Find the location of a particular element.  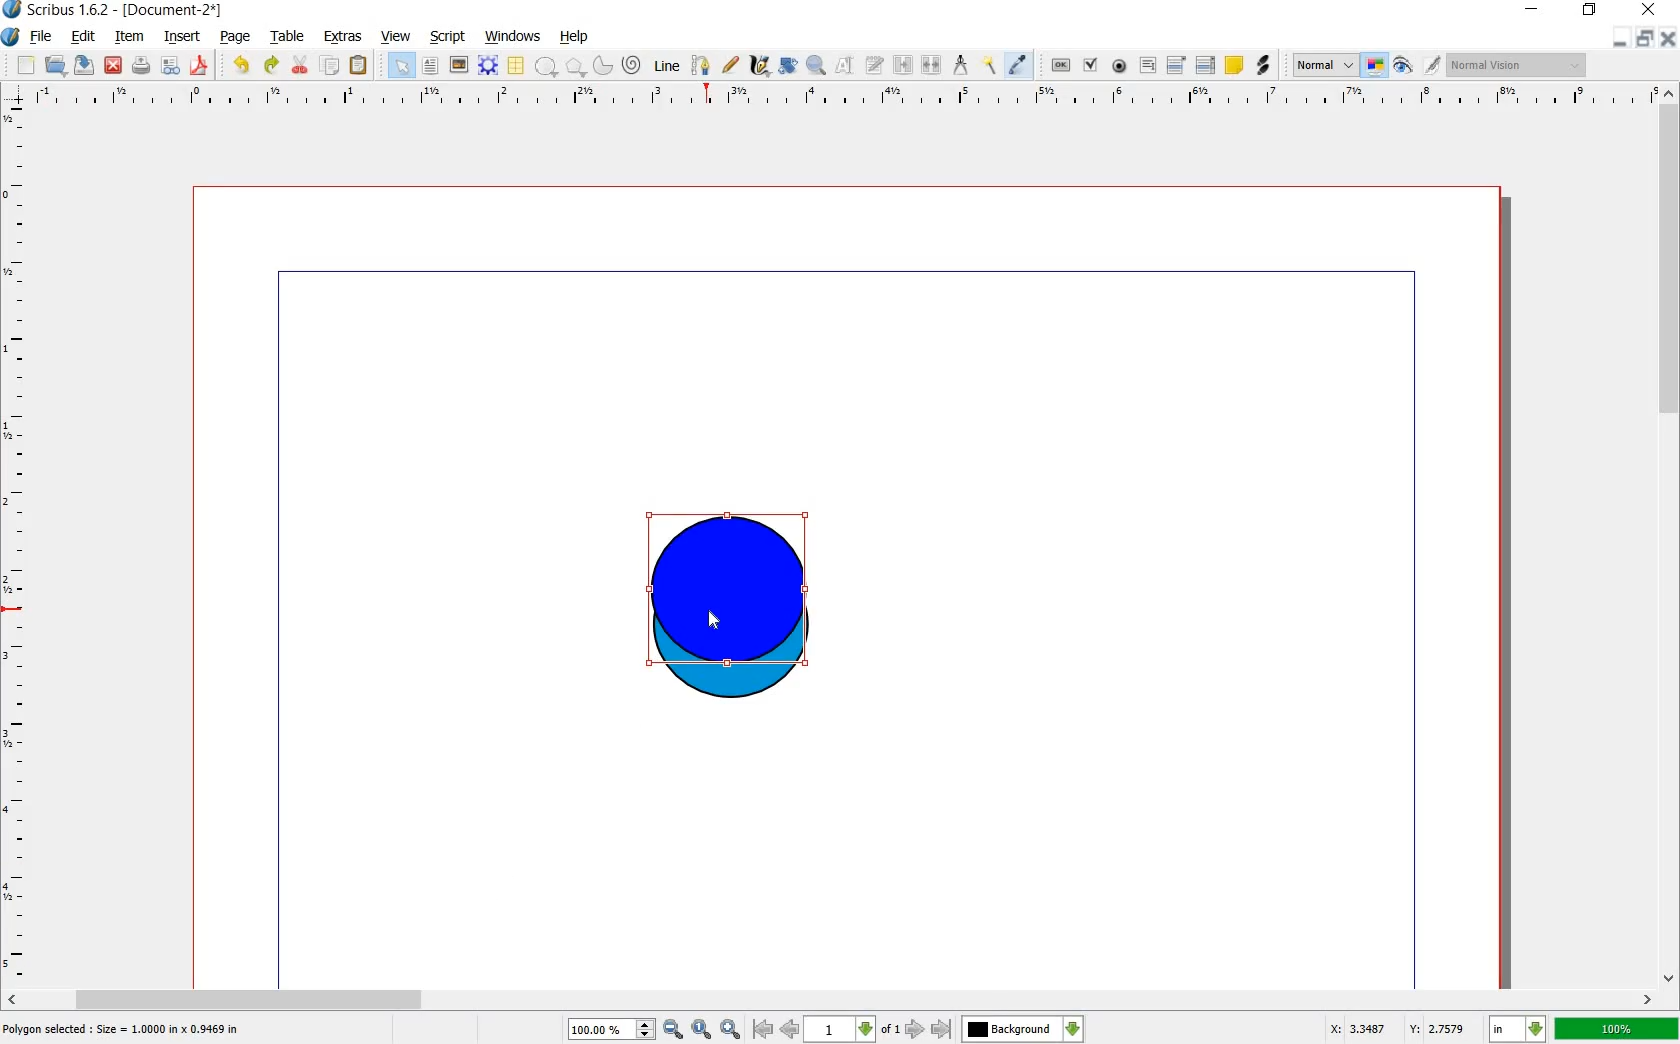

100% is located at coordinates (1618, 1031).